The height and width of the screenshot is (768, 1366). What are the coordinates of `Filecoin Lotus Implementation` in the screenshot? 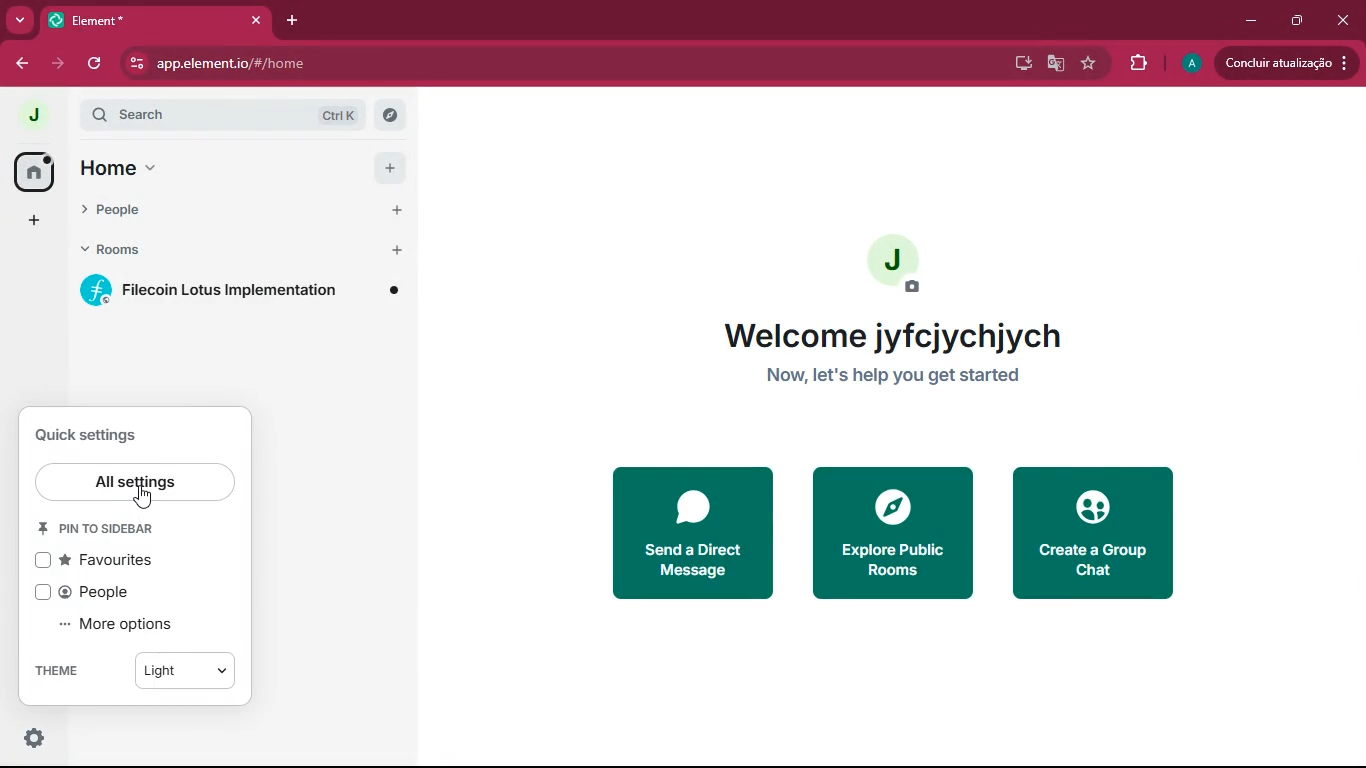 It's located at (243, 291).